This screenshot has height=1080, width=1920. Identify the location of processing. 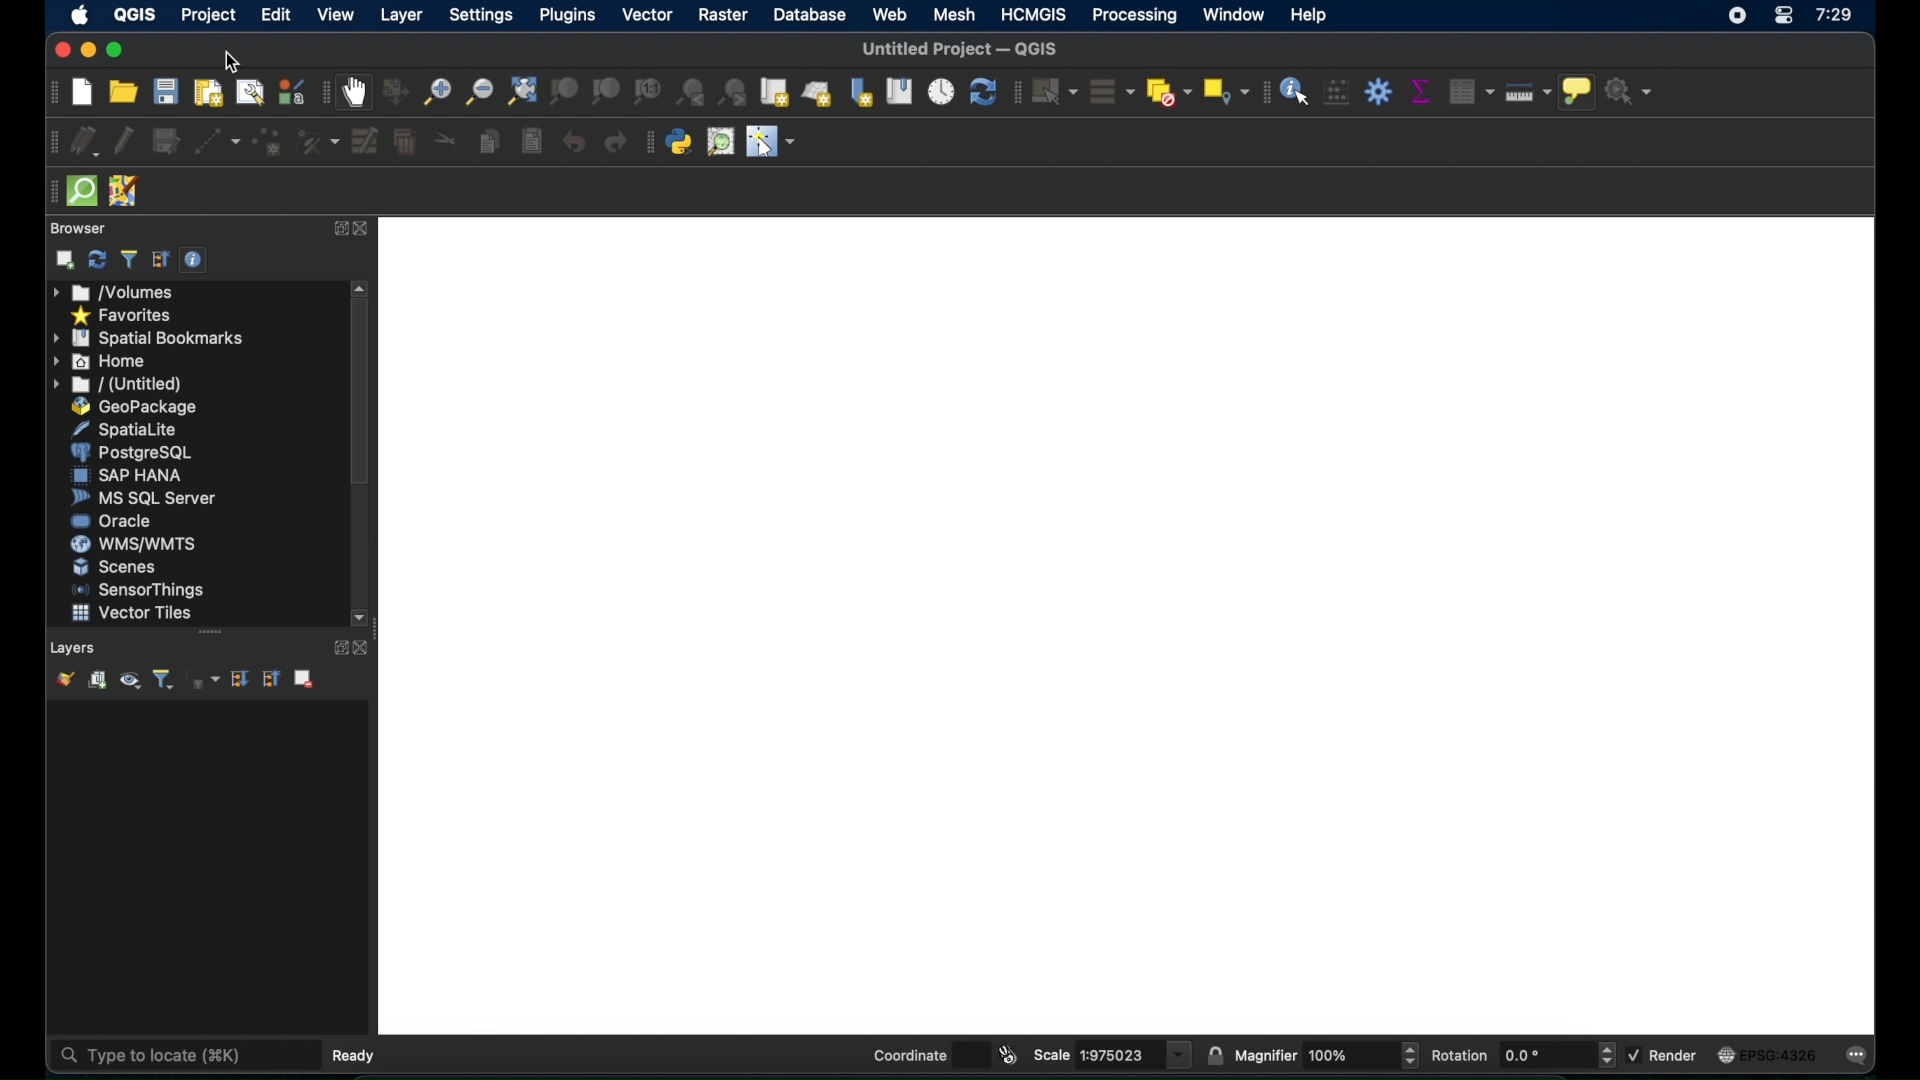
(1132, 14).